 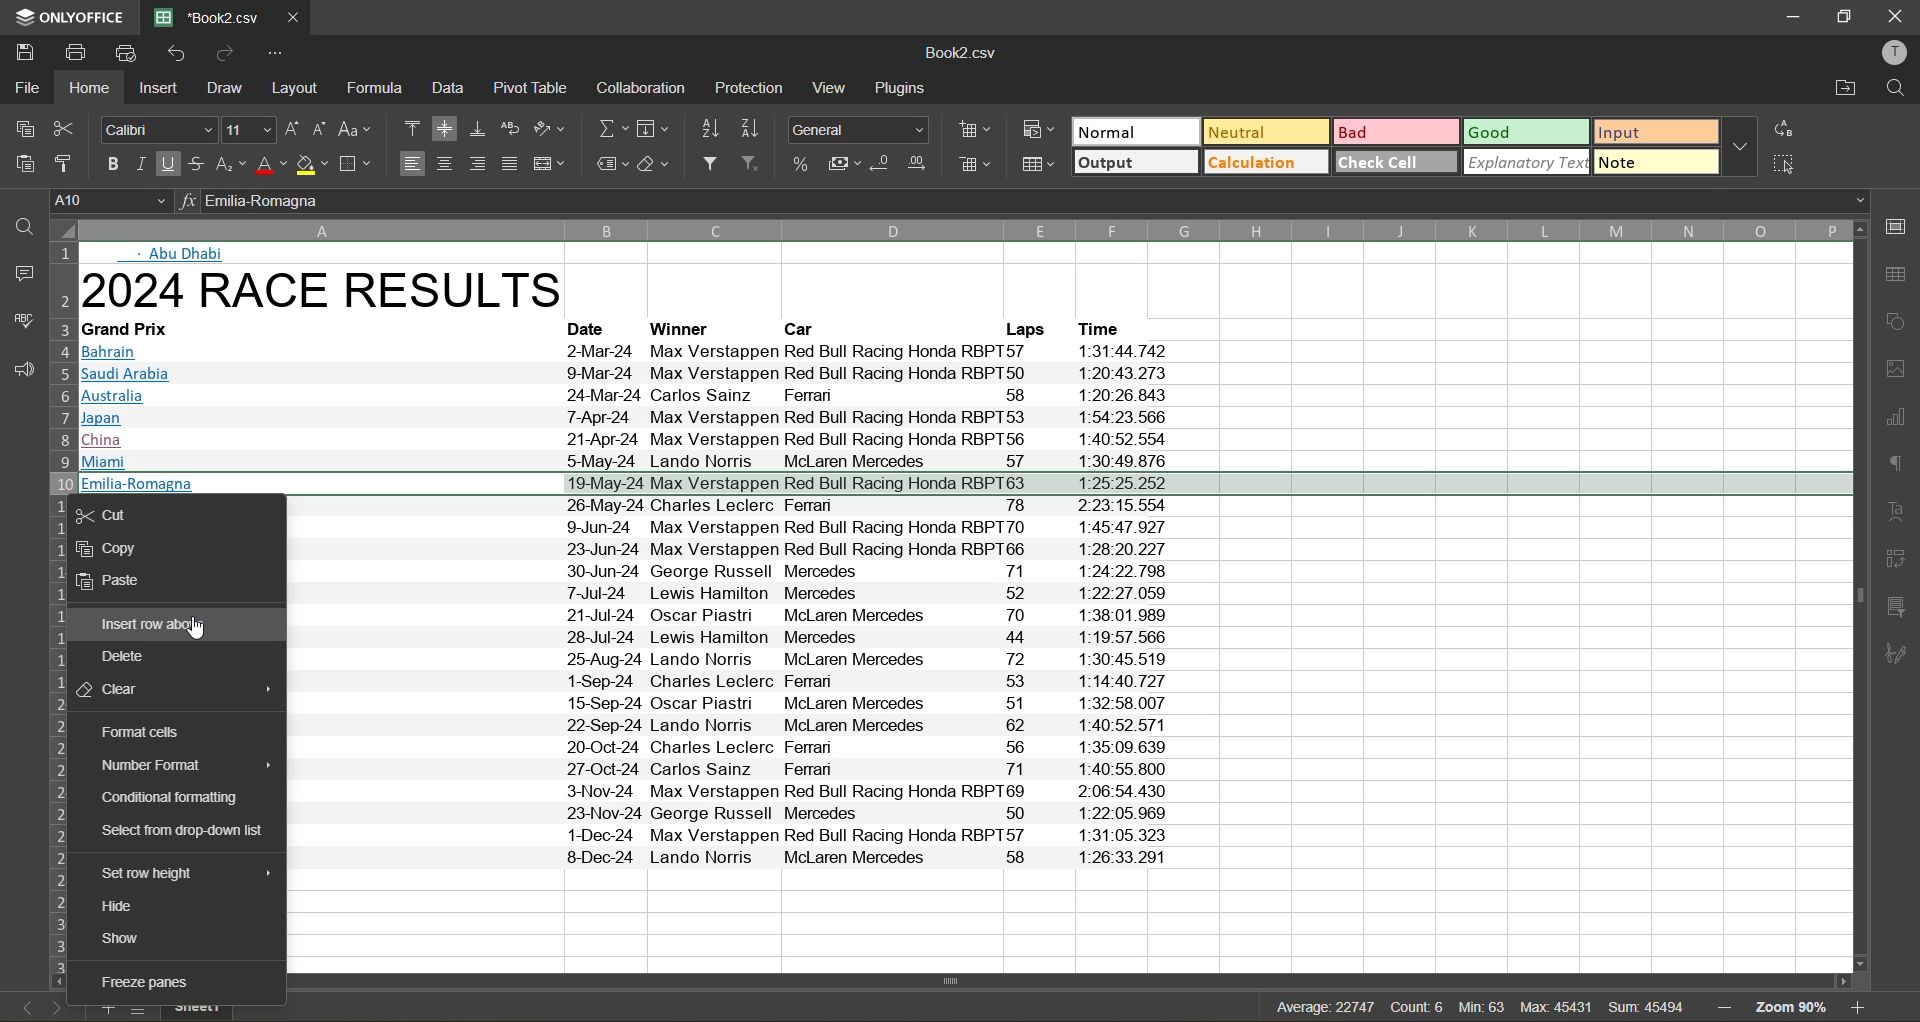 I want to click on formula, so click(x=373, y=91).